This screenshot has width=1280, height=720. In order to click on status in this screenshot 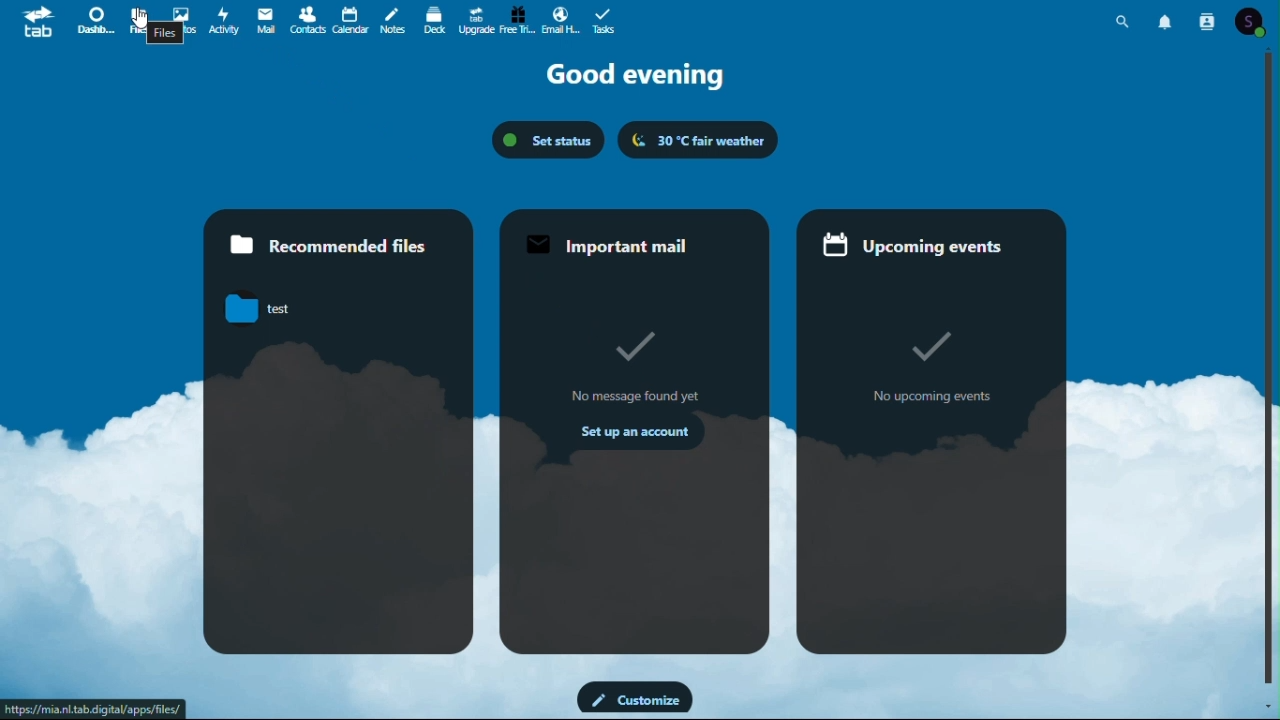, I will do `click(544, 139)`.